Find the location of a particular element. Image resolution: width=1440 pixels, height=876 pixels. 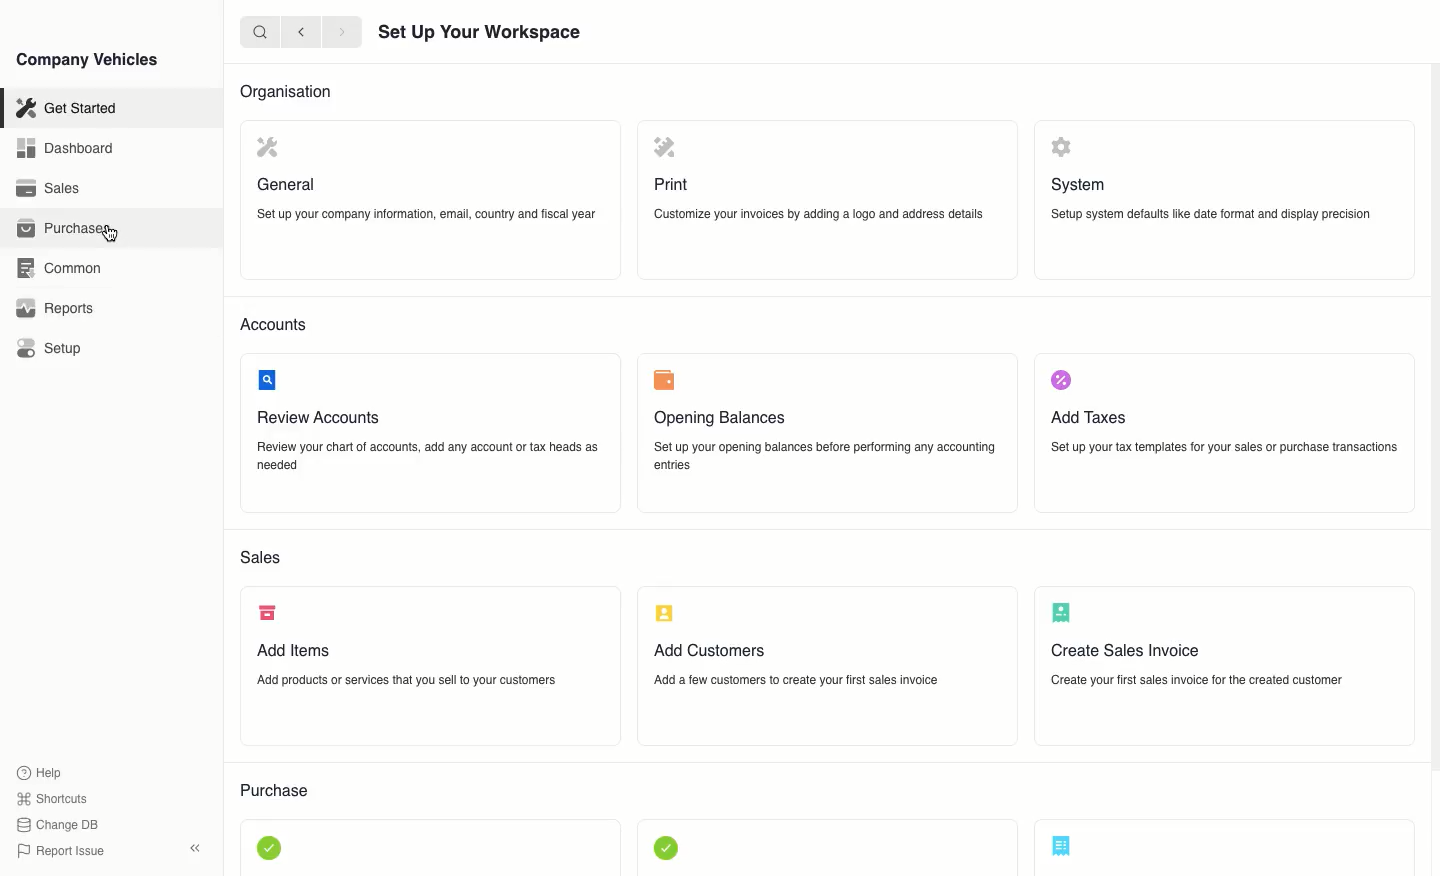

back is located at coordinates (302, 33).